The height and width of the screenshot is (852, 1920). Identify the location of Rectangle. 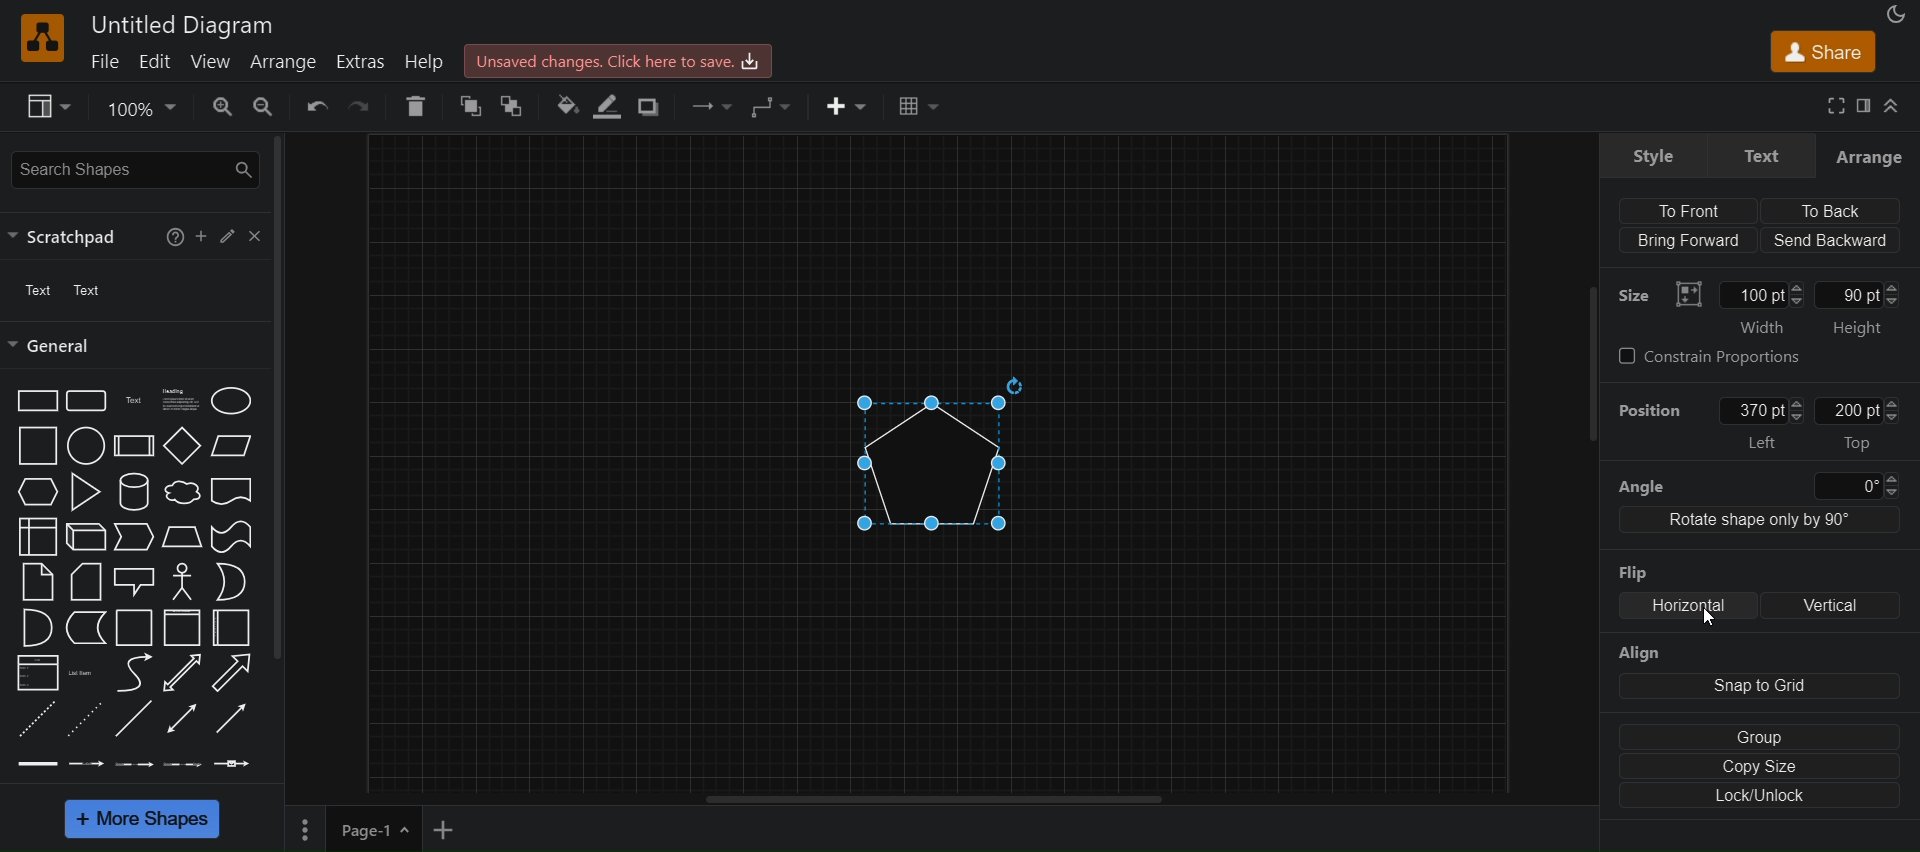
(37, 401).